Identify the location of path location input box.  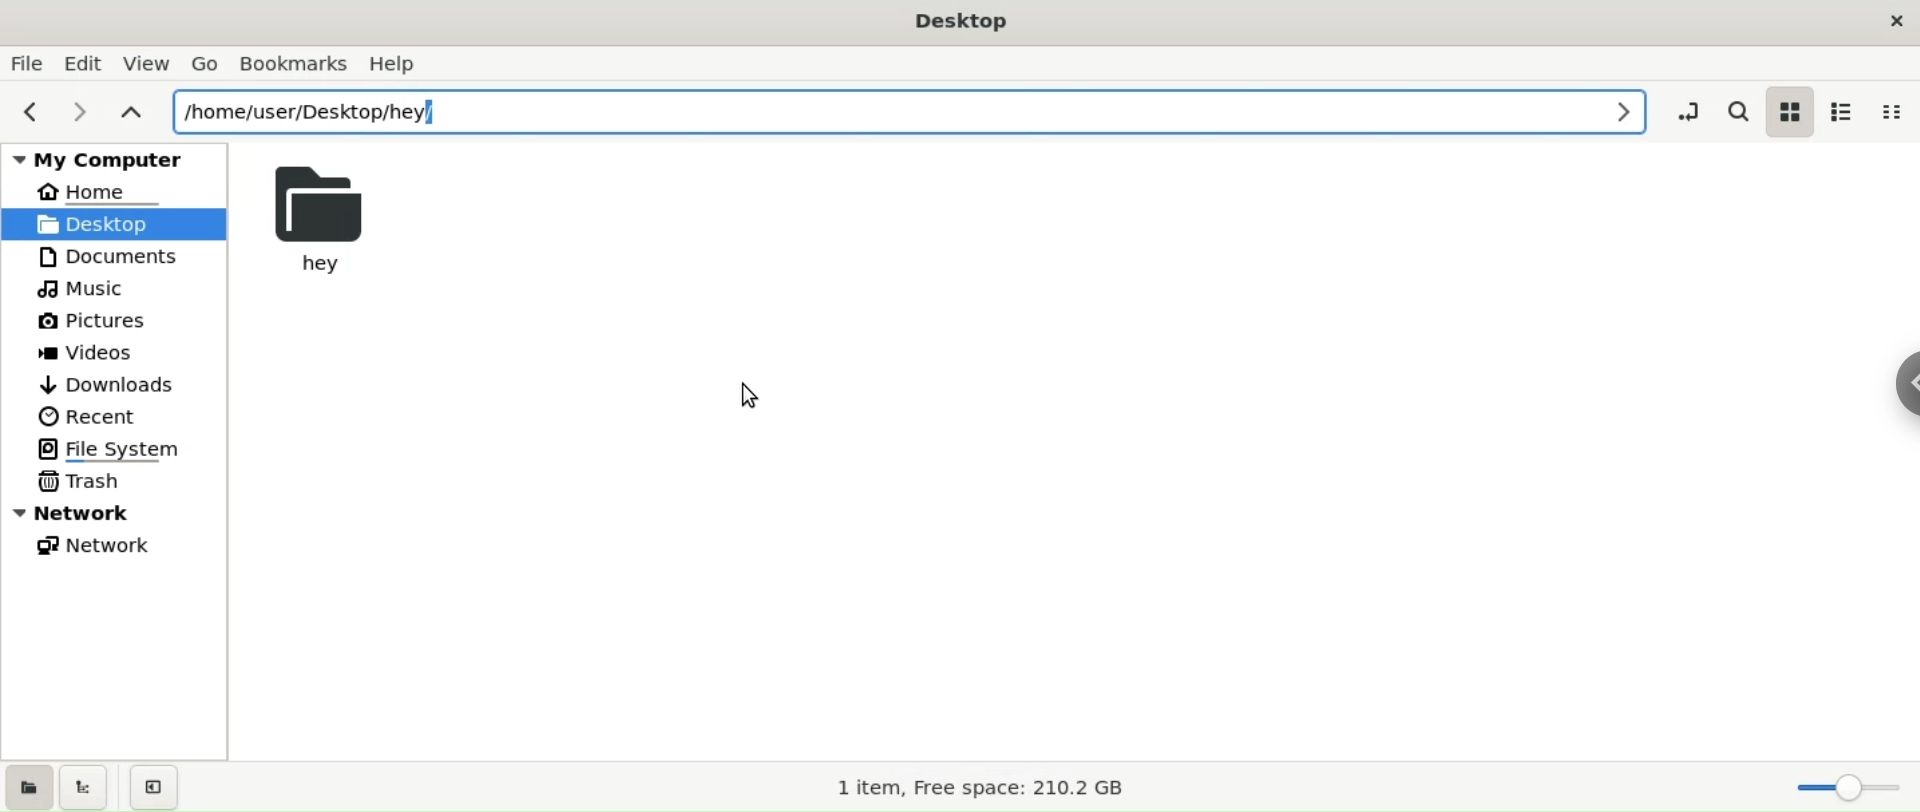
(909, 111).